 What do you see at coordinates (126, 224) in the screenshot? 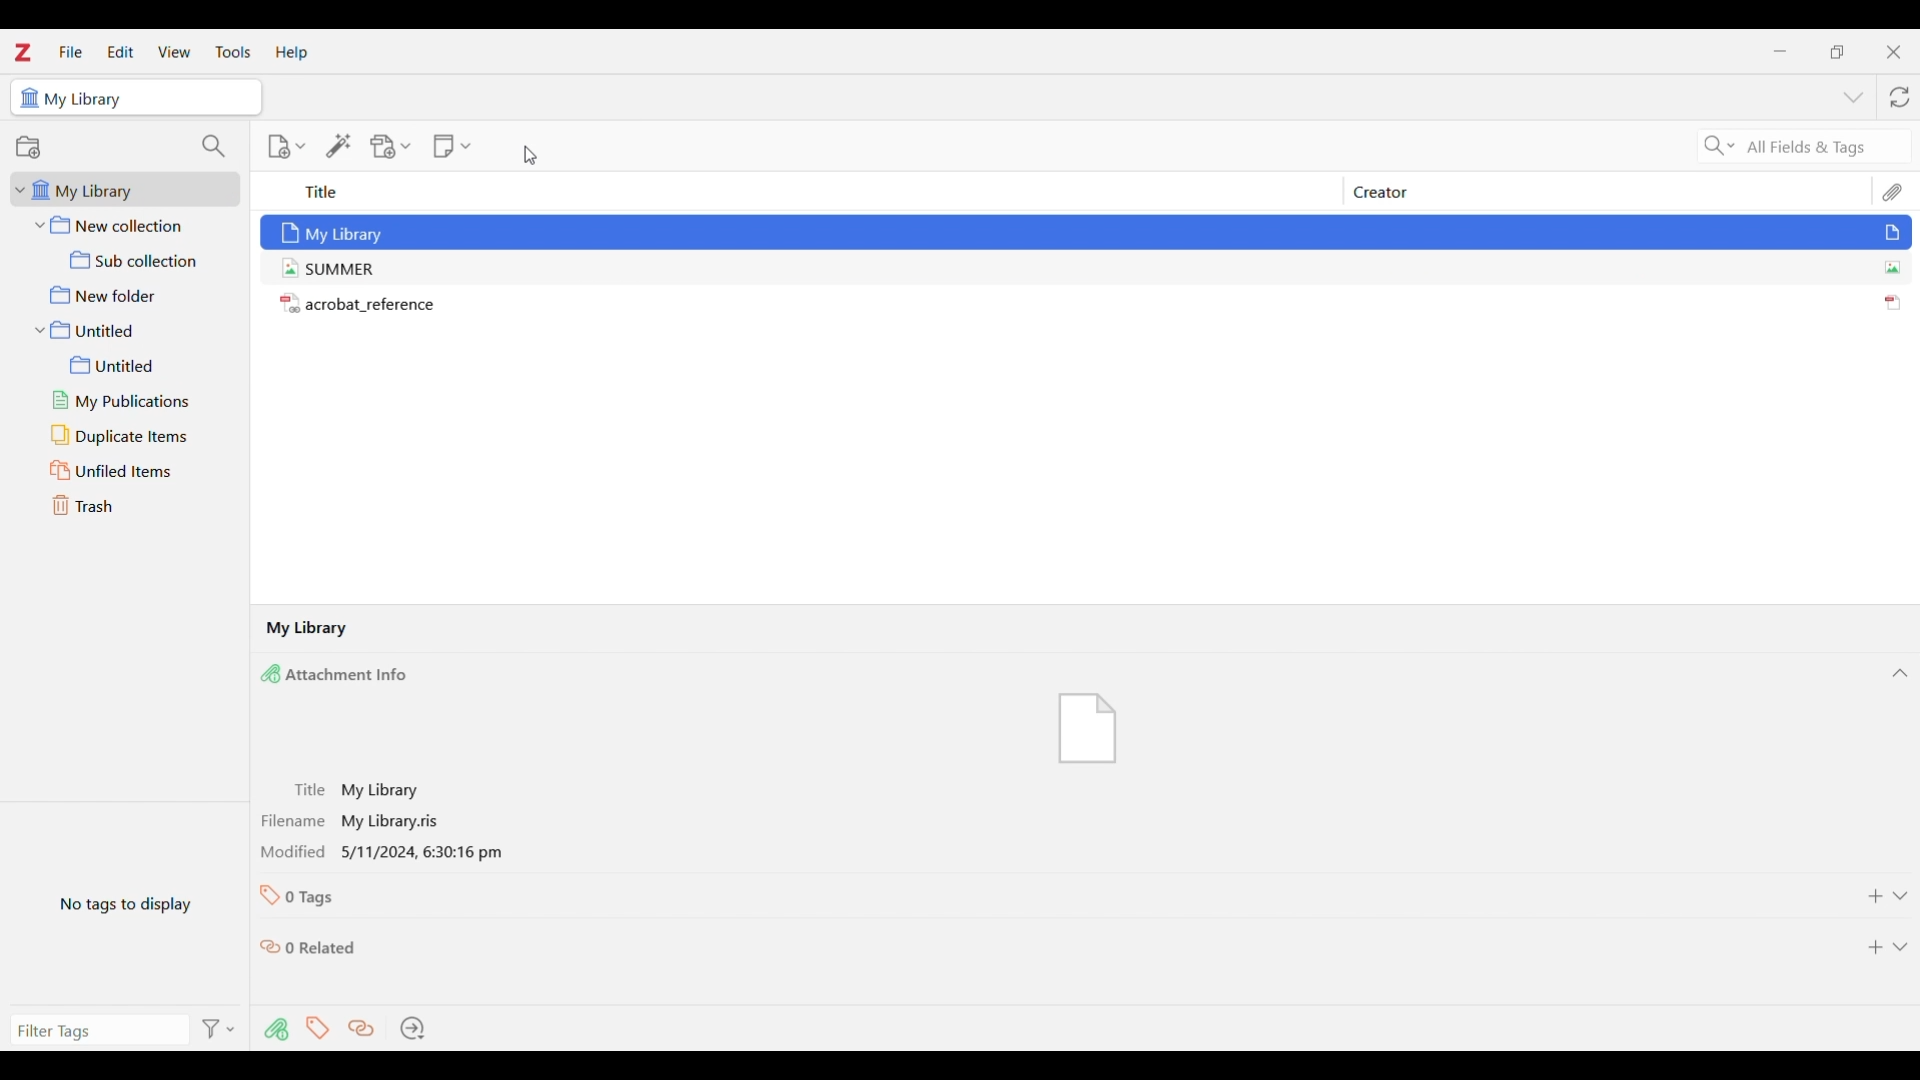
I see `New collection folder` at bounding box center [126, 224].